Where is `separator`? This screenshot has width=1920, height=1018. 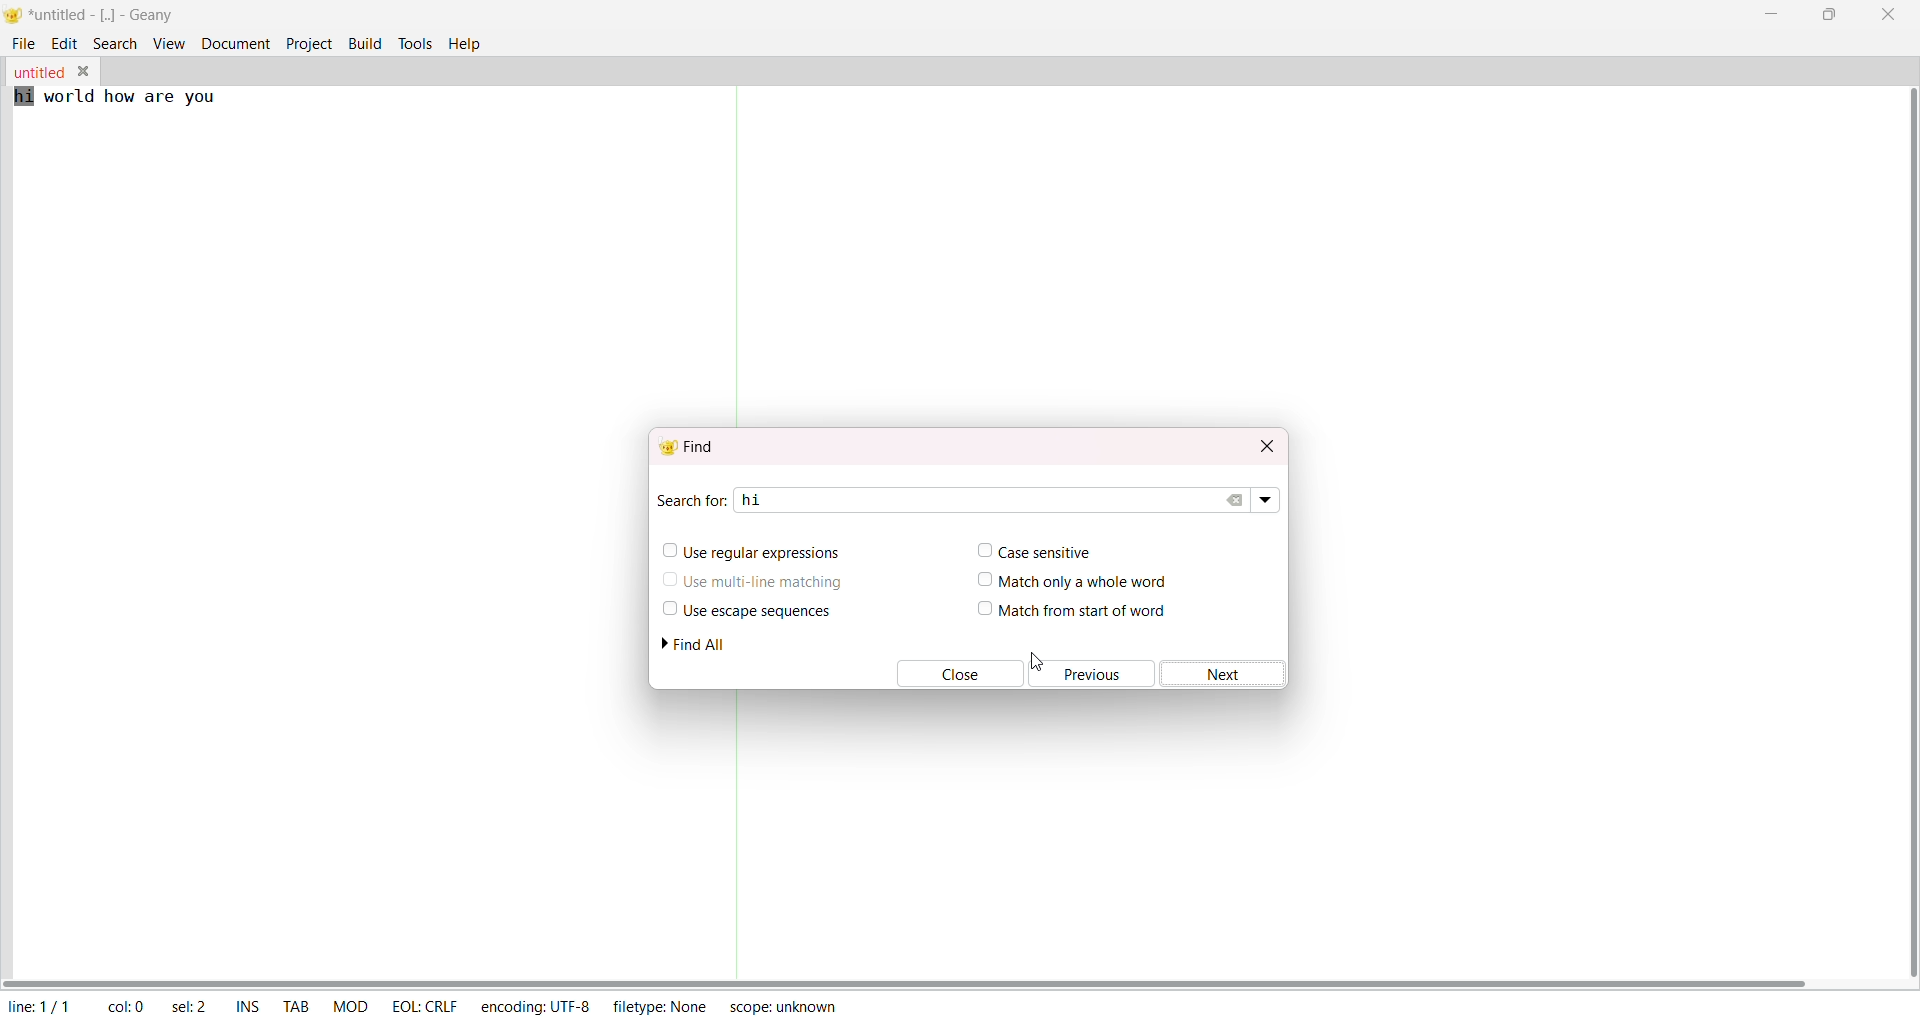
separator is located at coordinates (741, 832).